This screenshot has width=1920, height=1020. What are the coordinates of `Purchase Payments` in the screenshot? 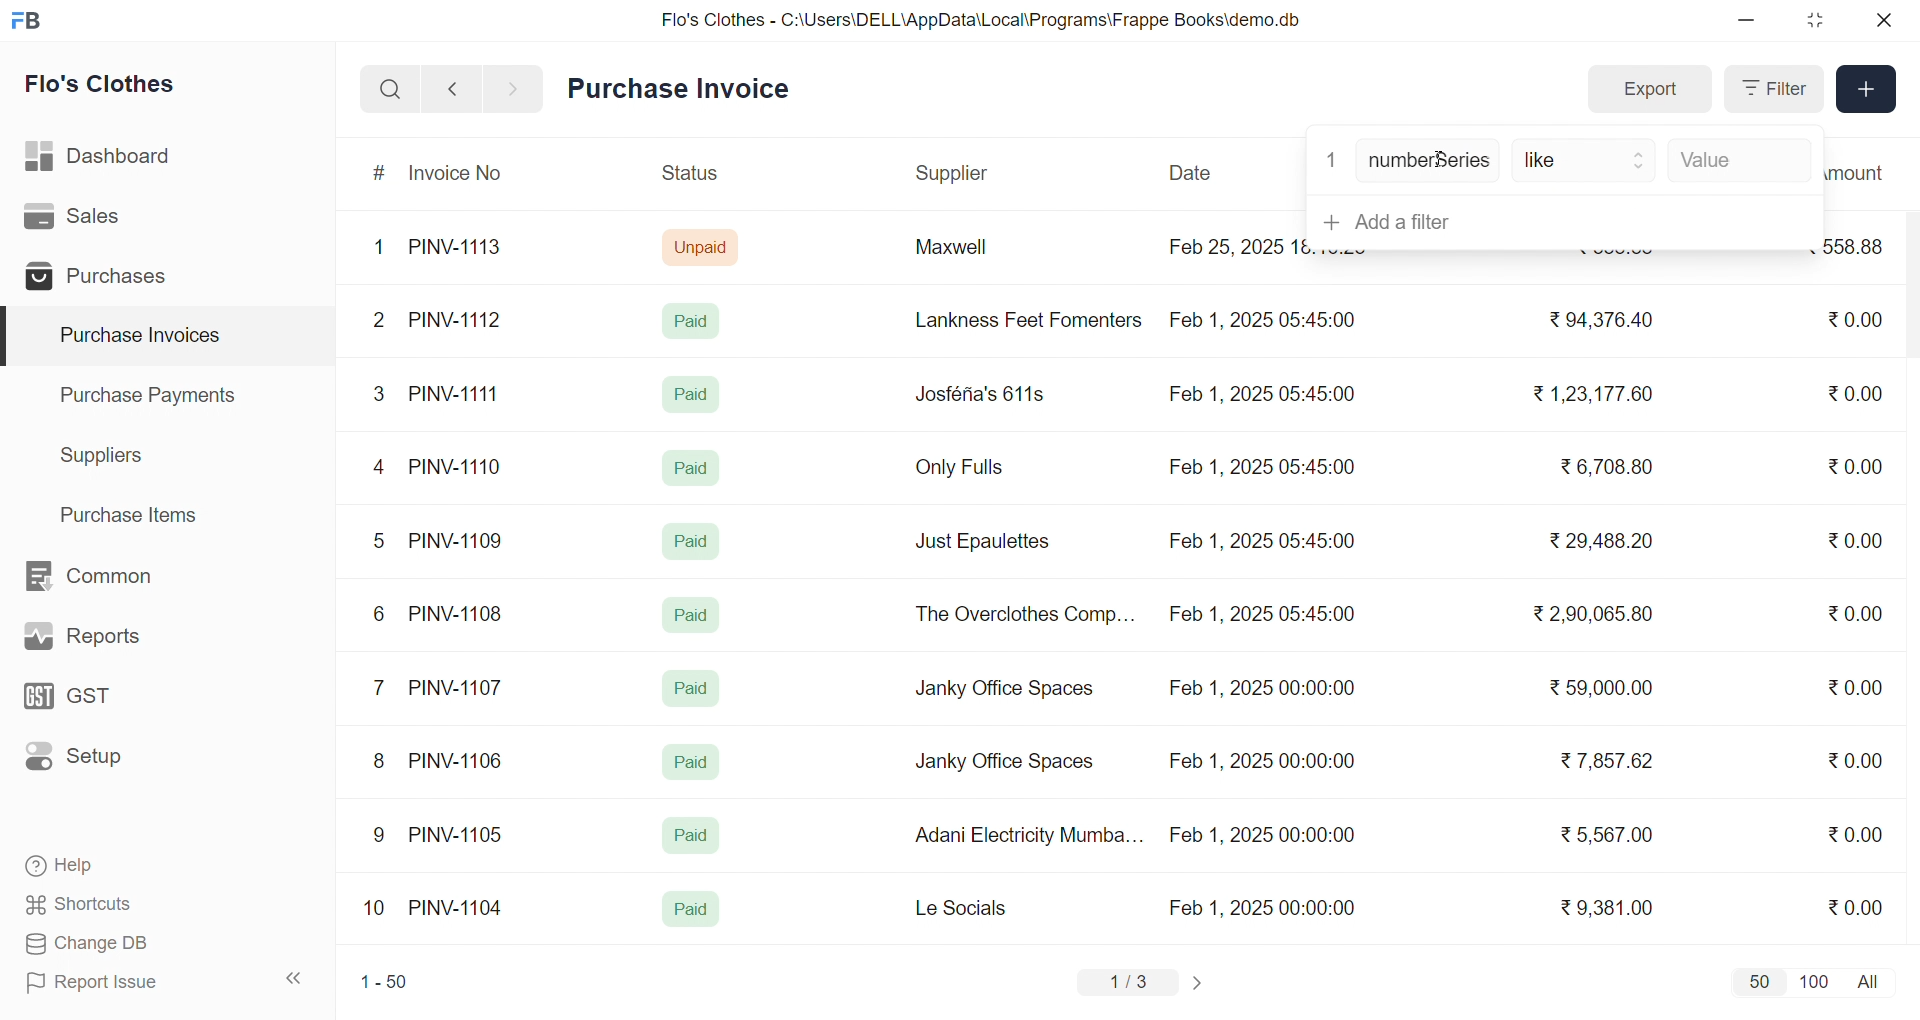 It's located at (154, 394).